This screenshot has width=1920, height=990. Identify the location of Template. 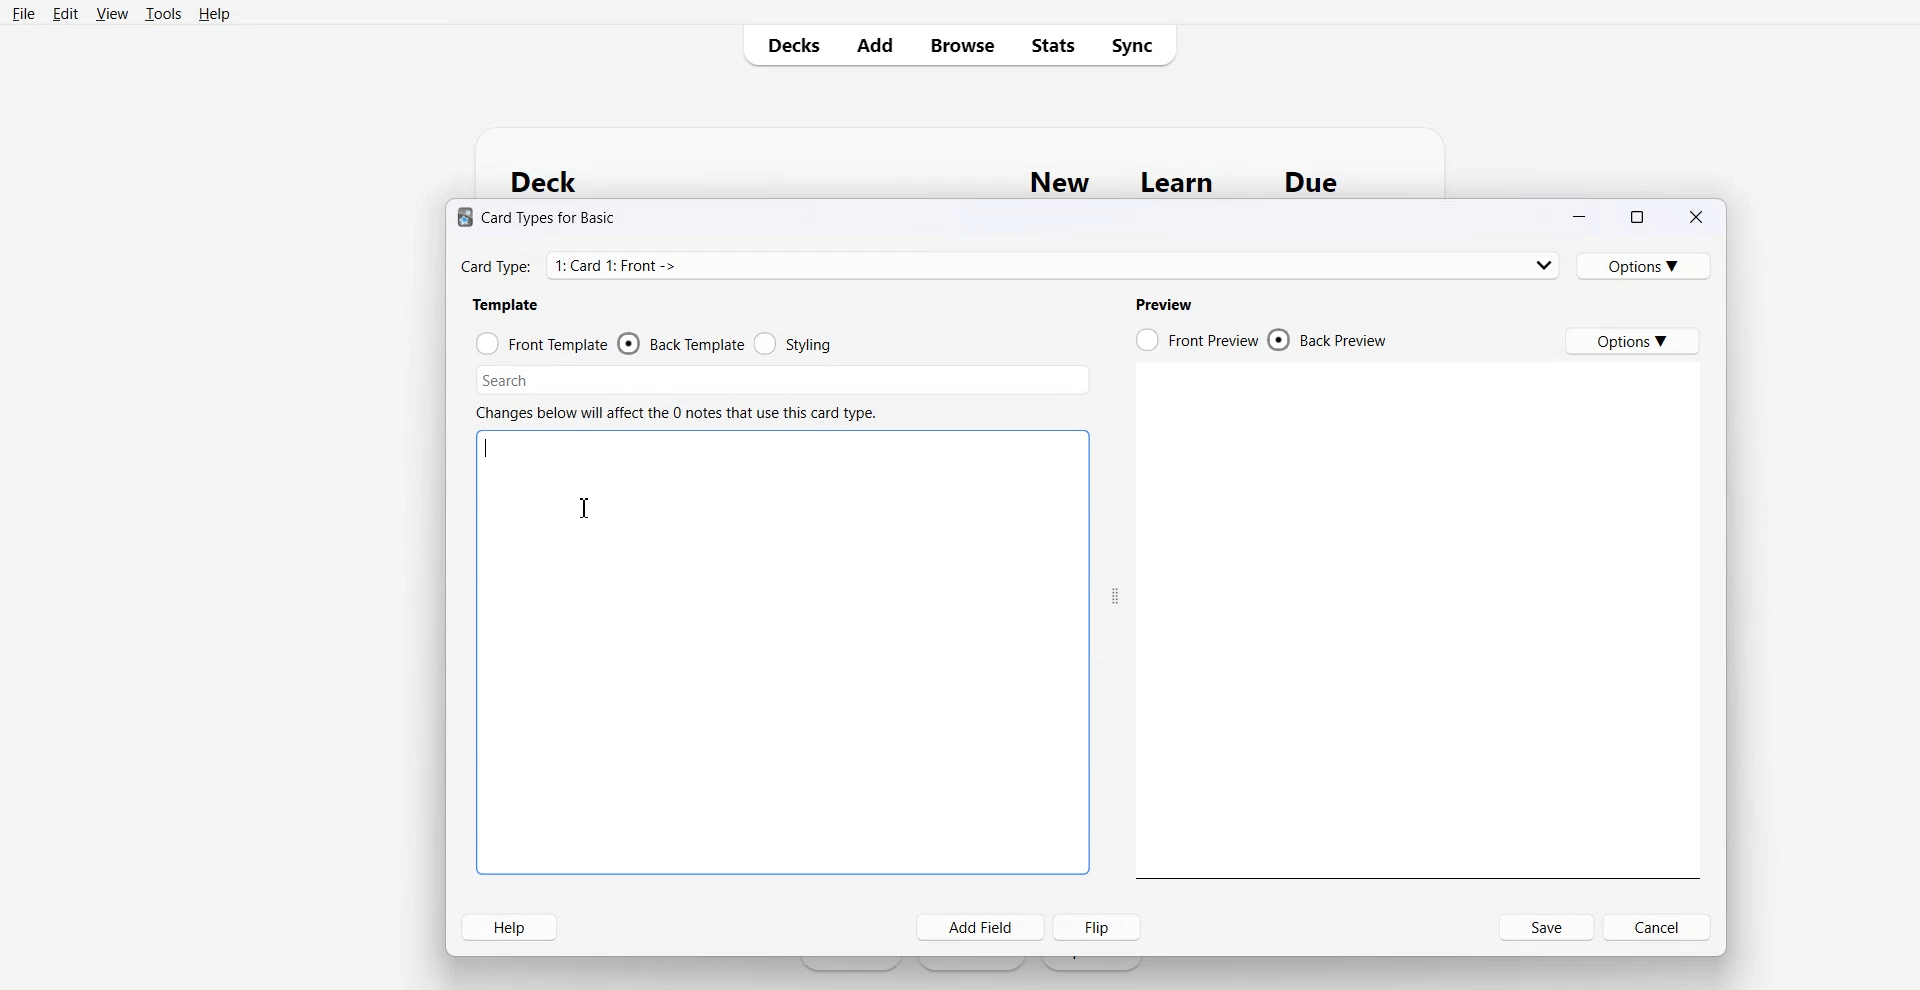
(514, 307).